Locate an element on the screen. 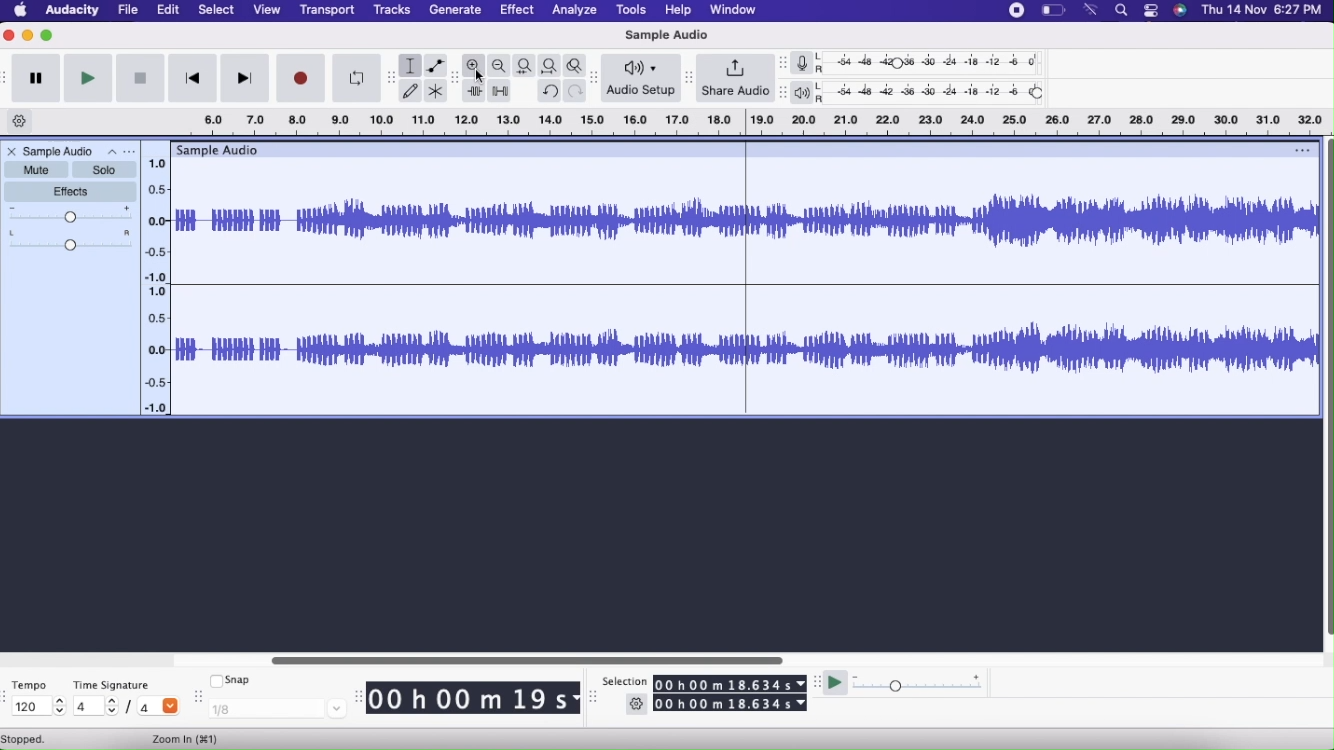 This screenshot has width=1334, height=750. / is located at coordinates (131, 708).